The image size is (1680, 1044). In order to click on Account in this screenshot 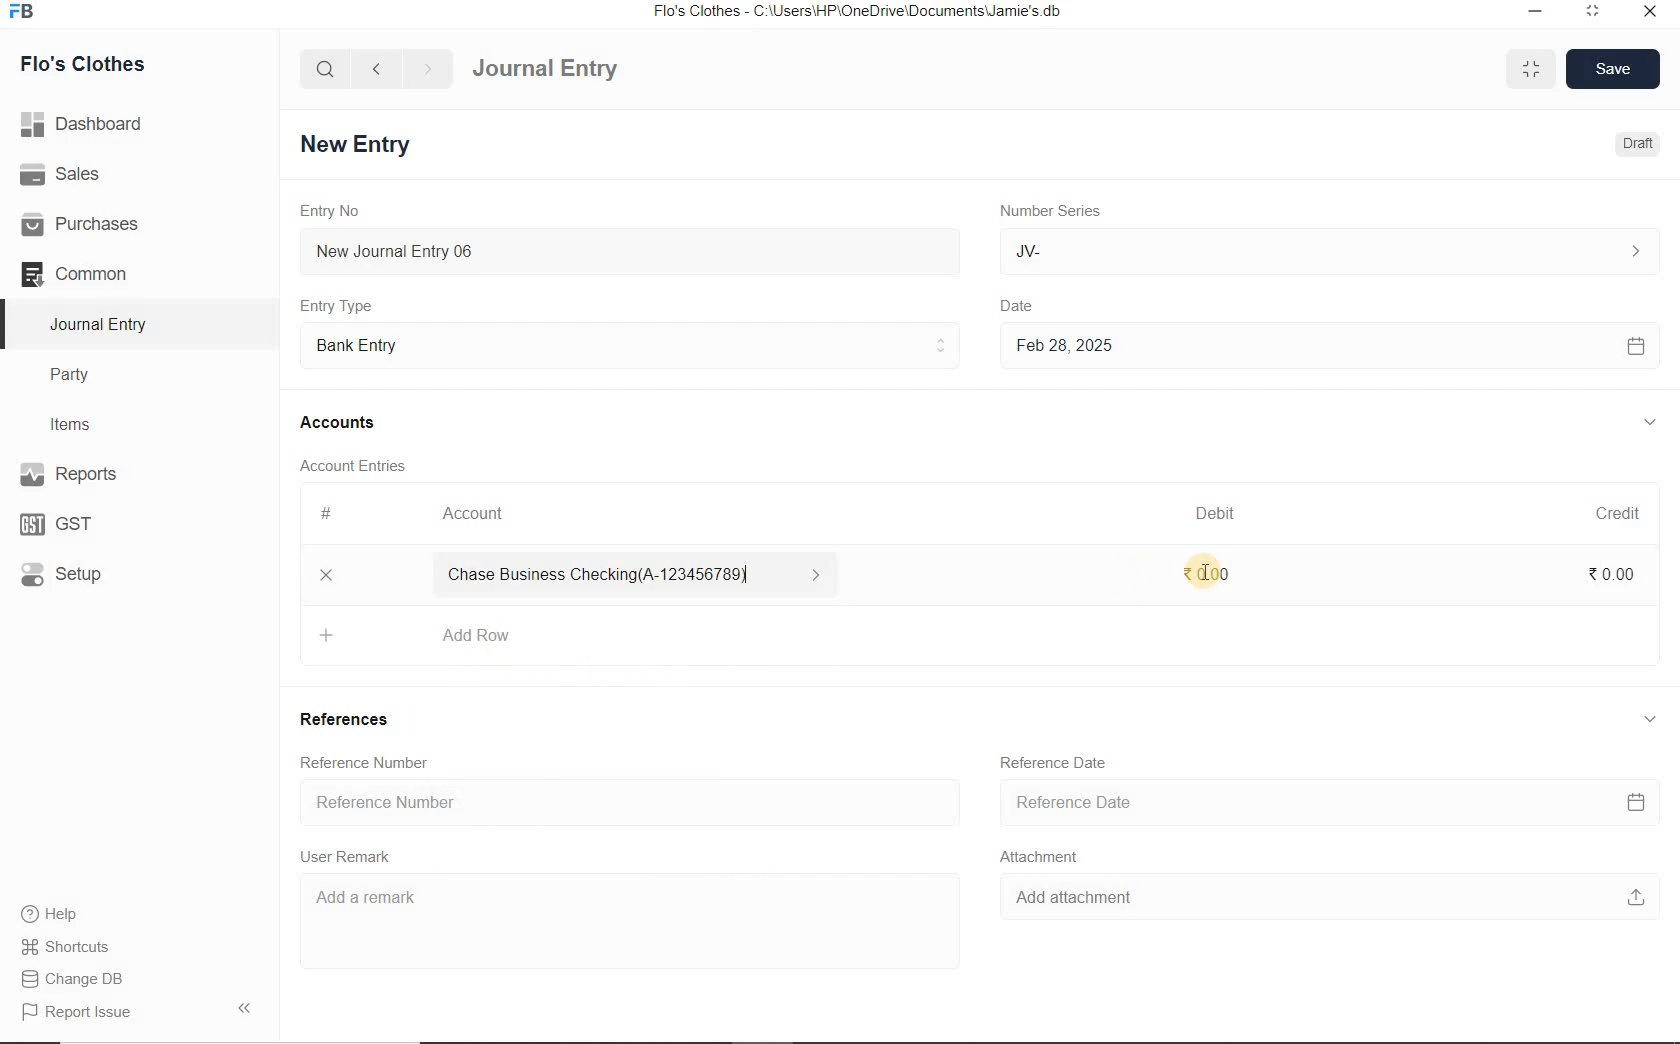, I will do `click(479, 514)`.